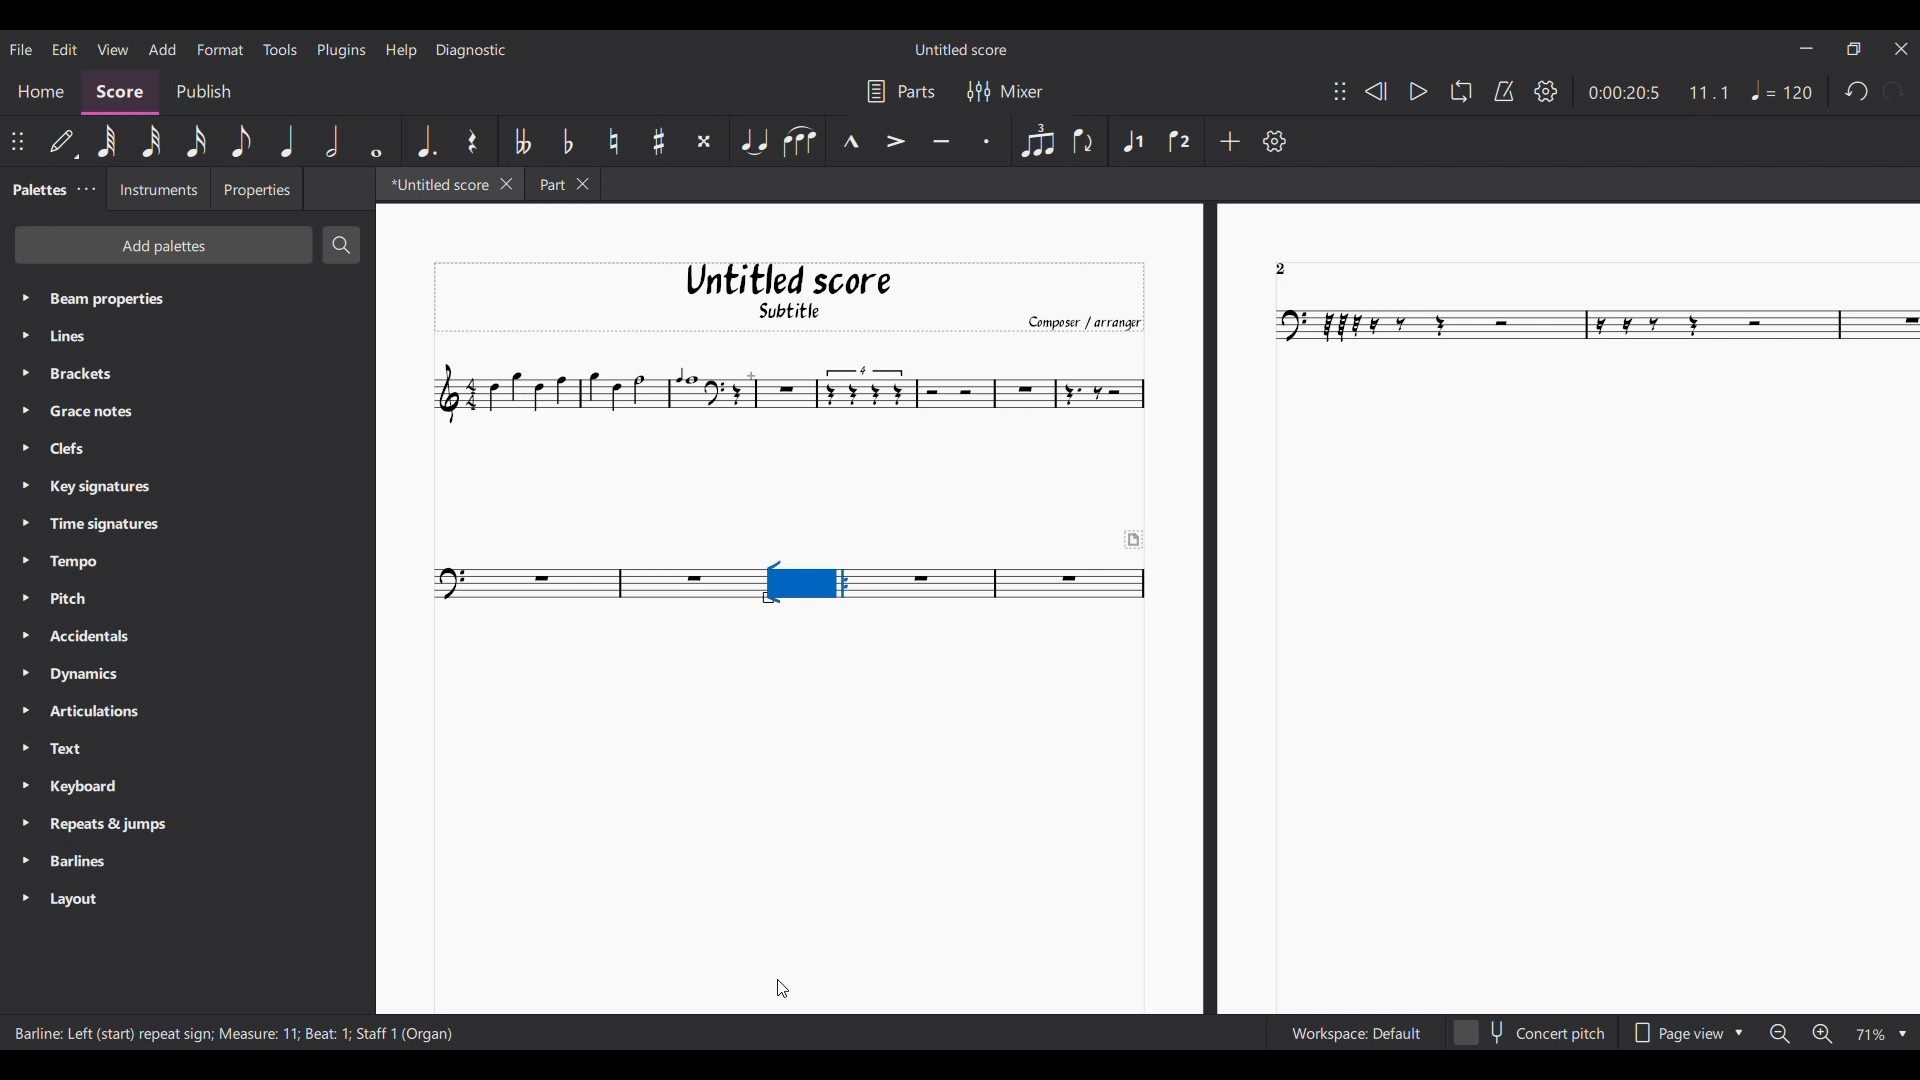 Image resolution: width=1920 pixels, height=1080 pixels. What do you see at coordinates (1180, 141) in the screenshot?
I see `Voice 2` at bounding box center [1180, 141].